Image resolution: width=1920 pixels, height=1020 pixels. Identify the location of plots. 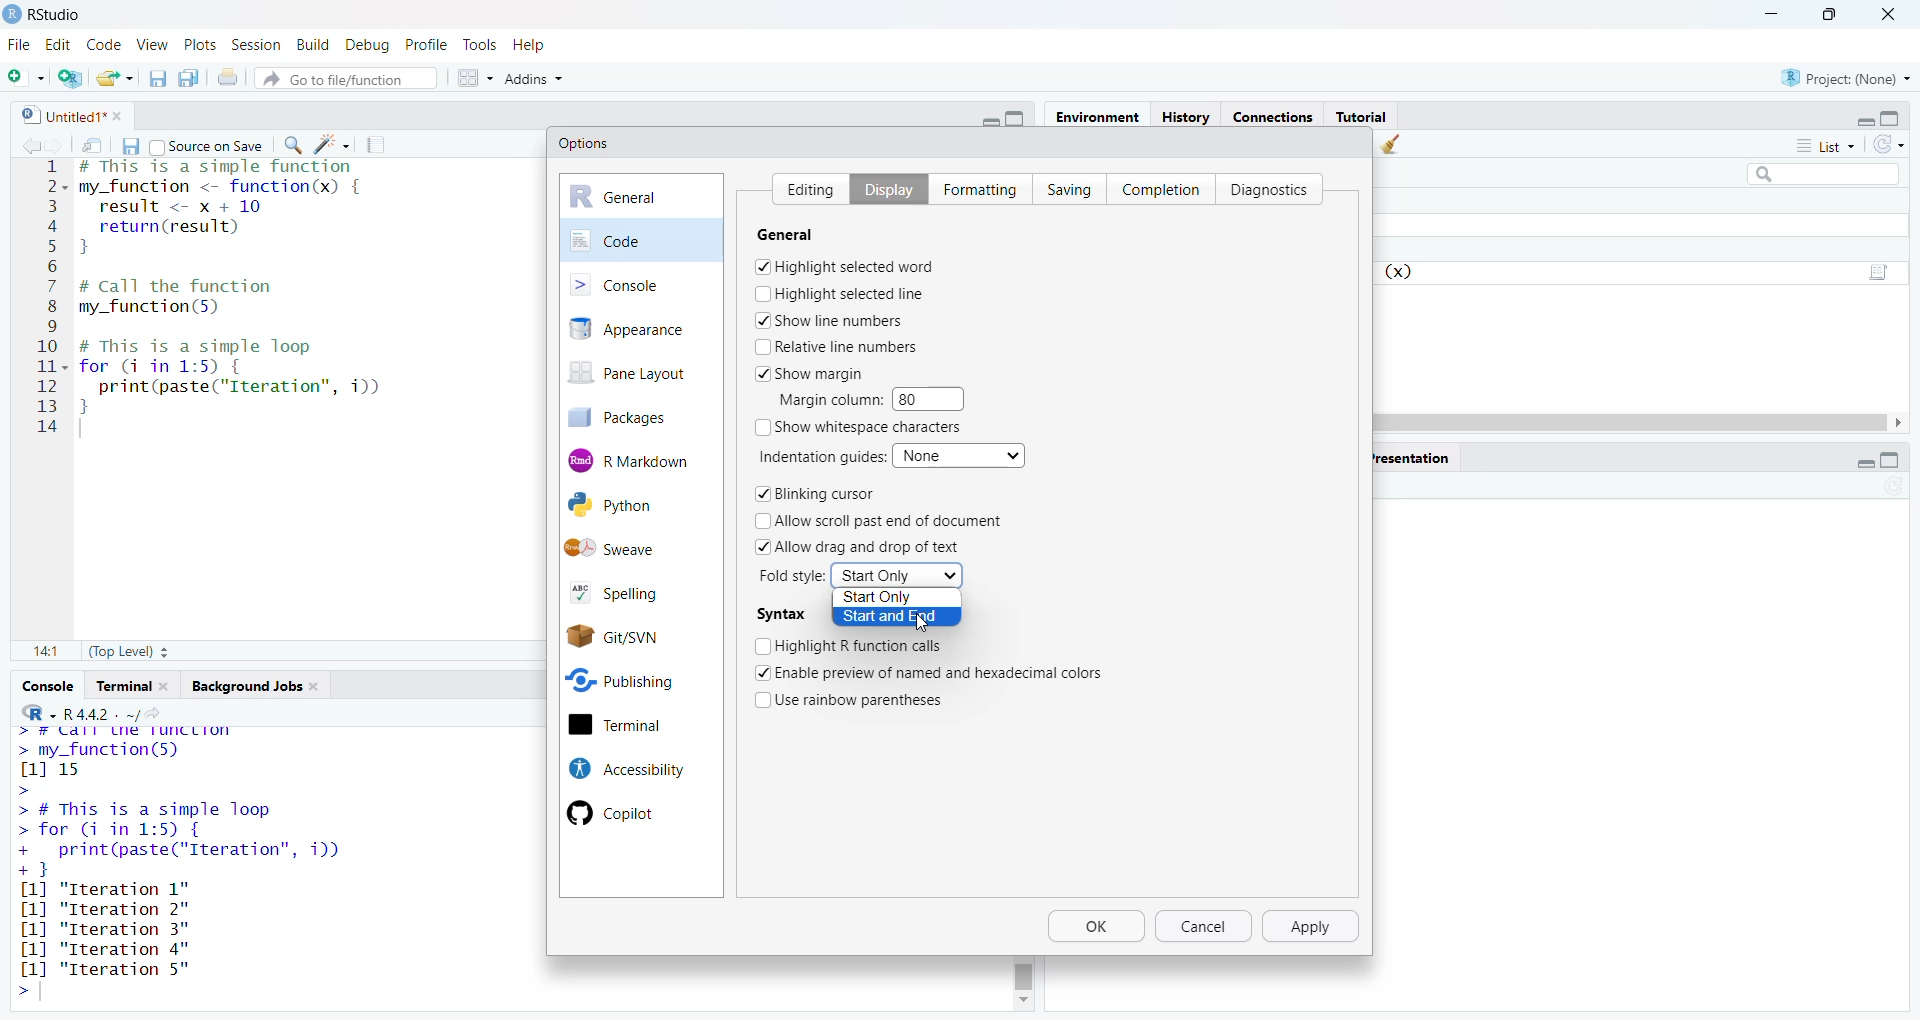
(198, 43).